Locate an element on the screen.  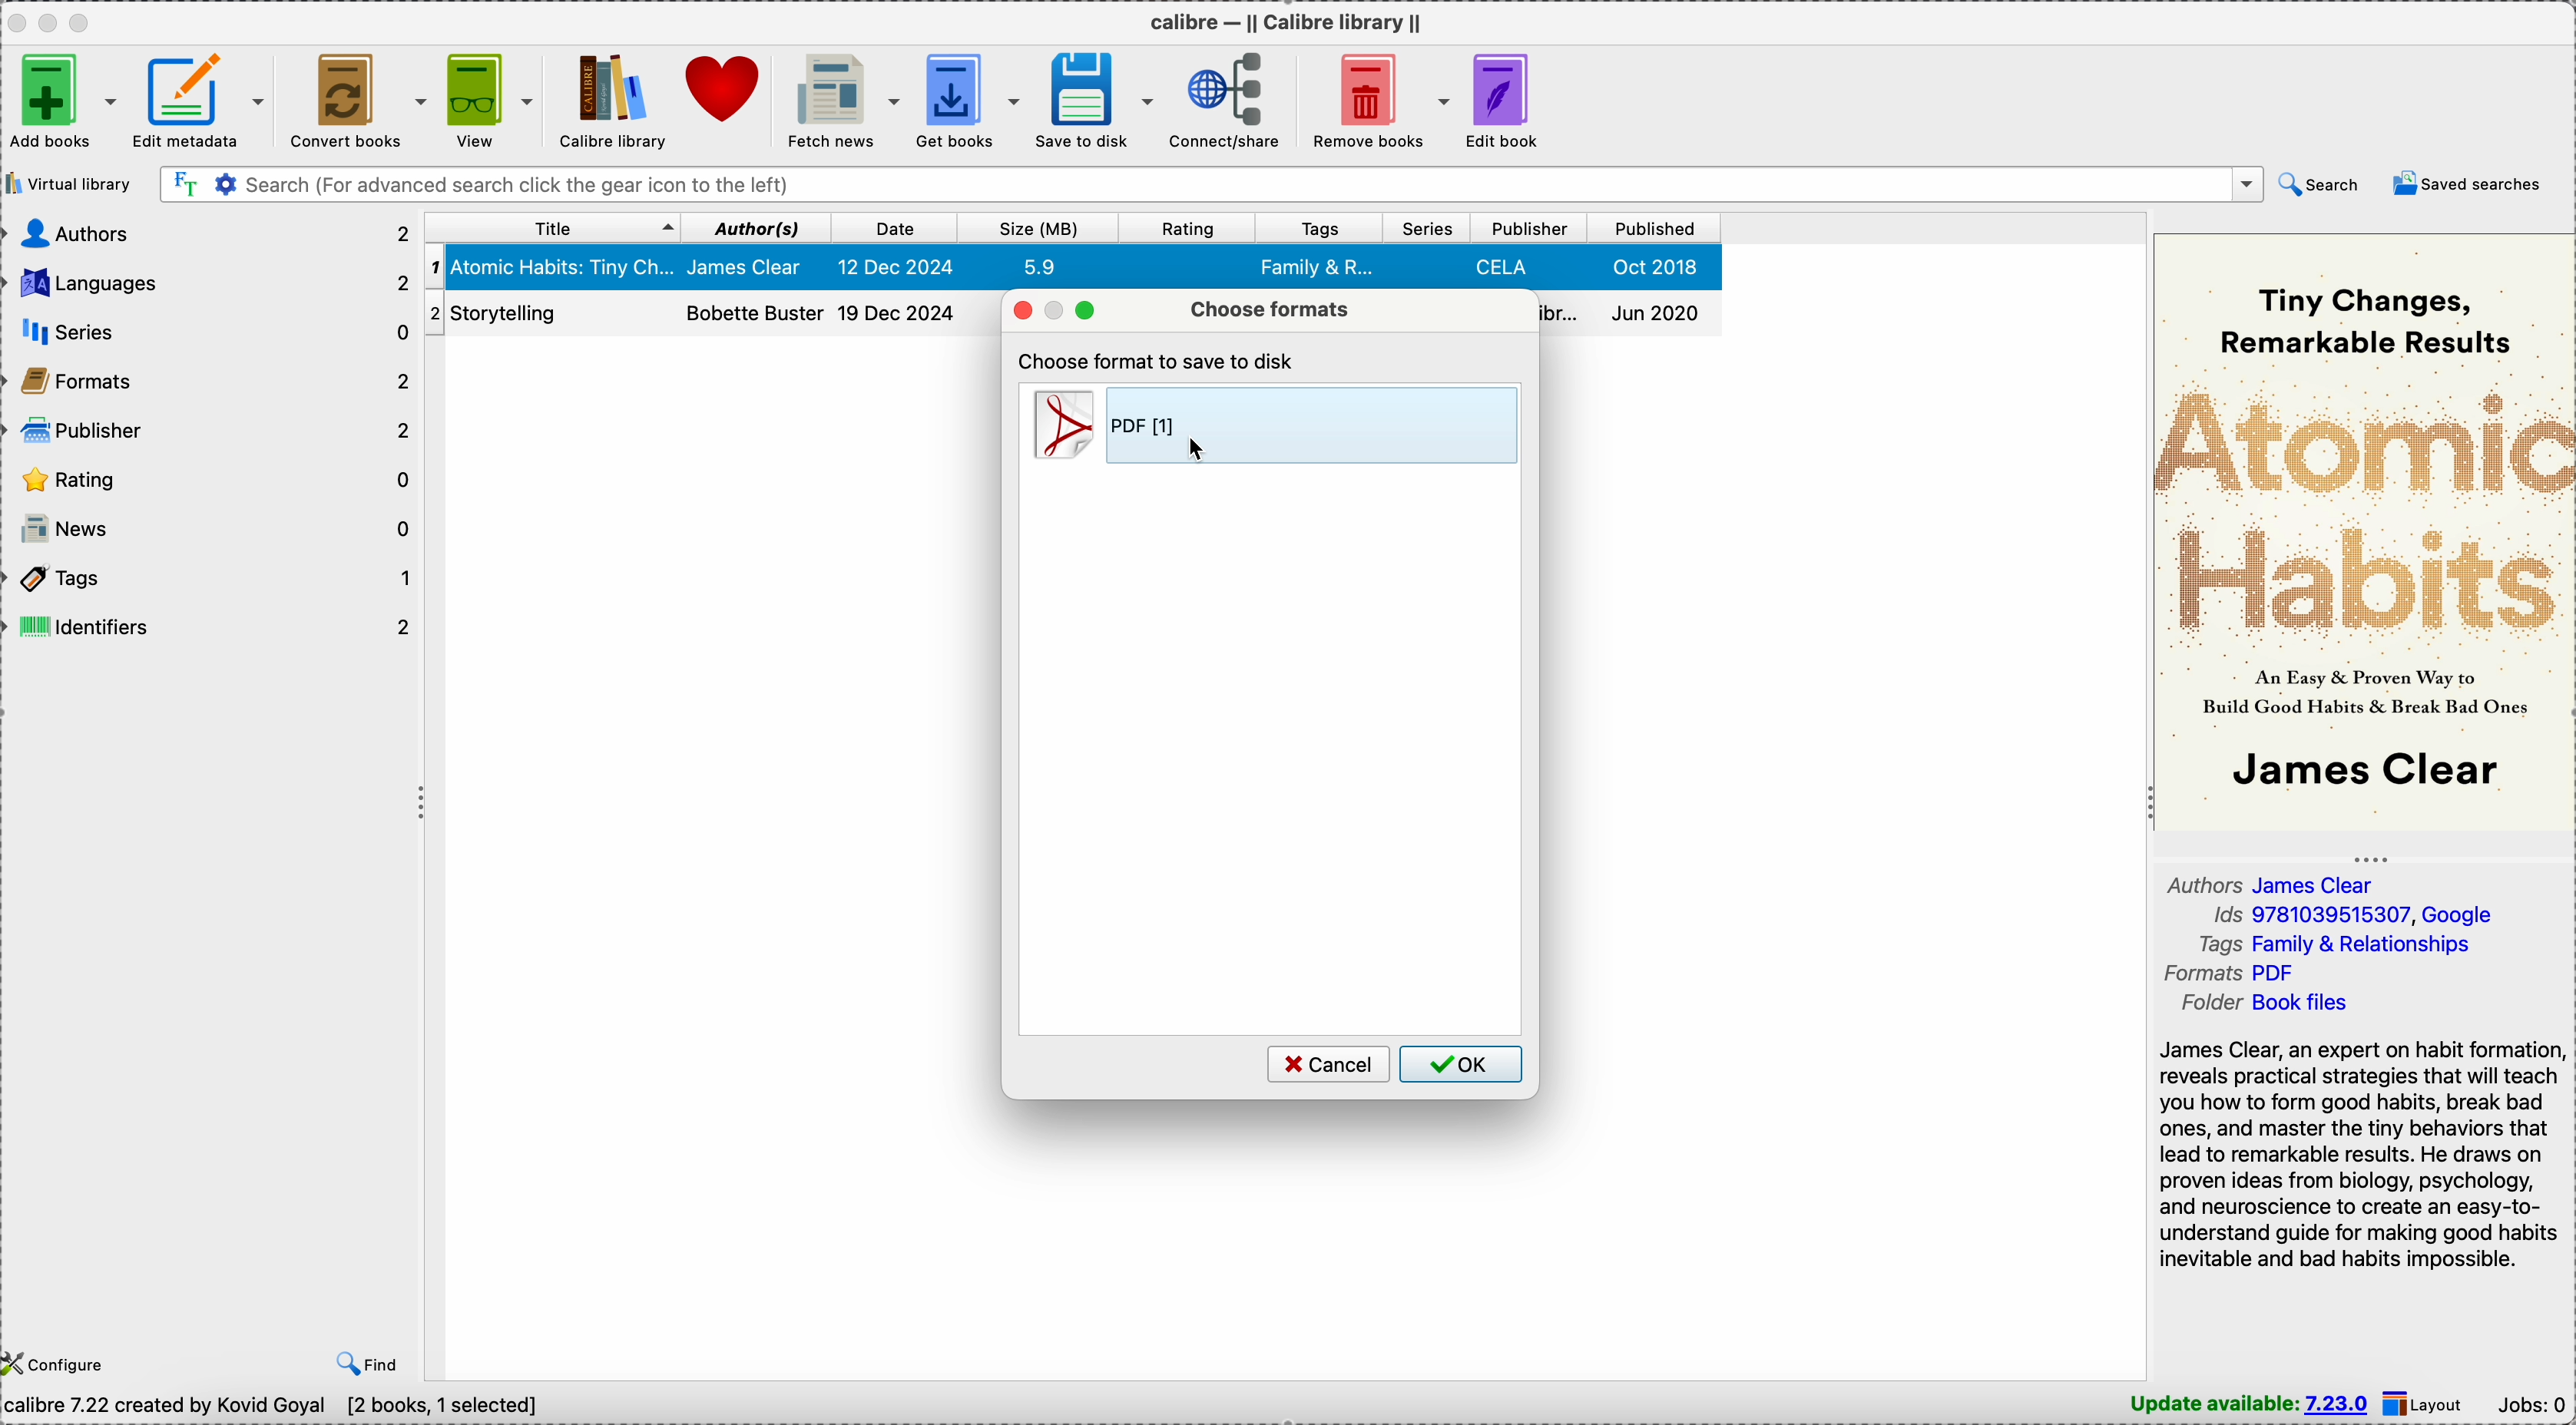
languages is located at coordinates (208, 284).